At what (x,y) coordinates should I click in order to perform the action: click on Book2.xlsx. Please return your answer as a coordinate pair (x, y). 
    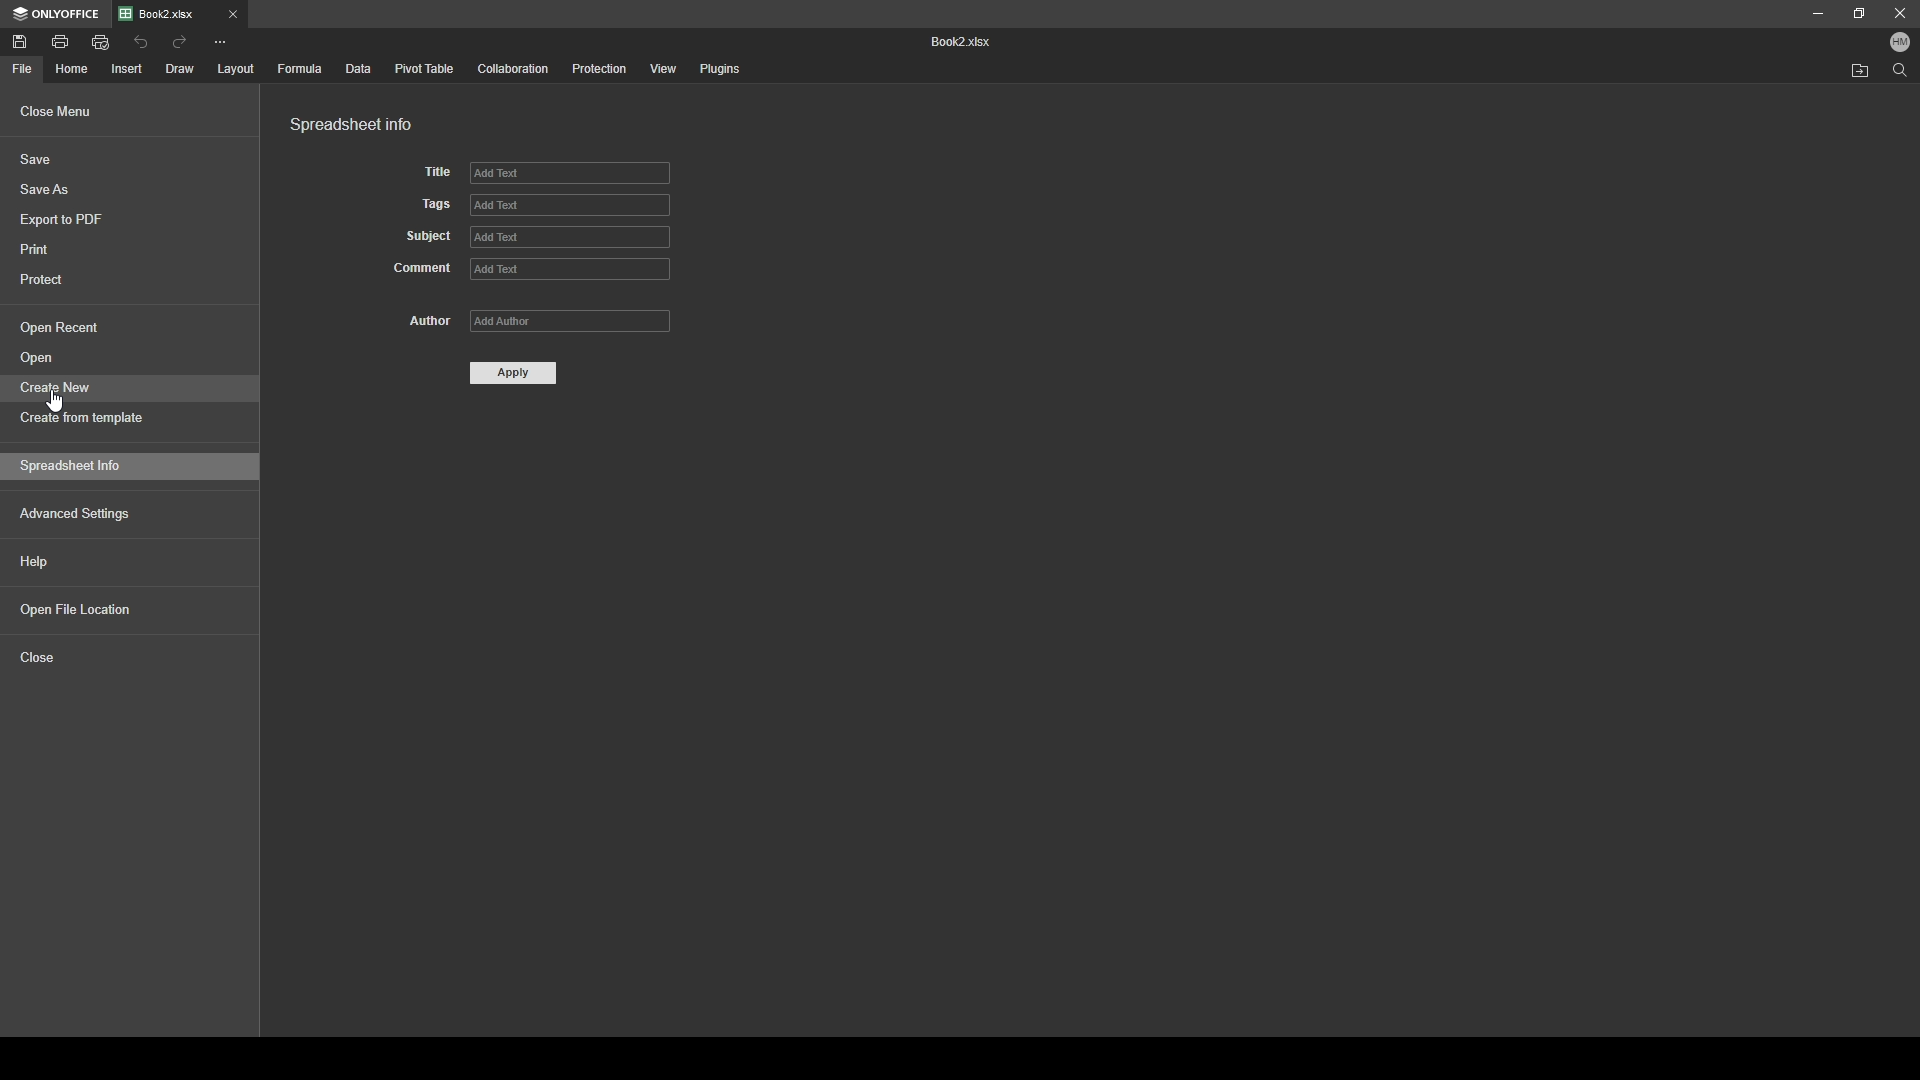
    Looking at the image, I should click on (166, 14).